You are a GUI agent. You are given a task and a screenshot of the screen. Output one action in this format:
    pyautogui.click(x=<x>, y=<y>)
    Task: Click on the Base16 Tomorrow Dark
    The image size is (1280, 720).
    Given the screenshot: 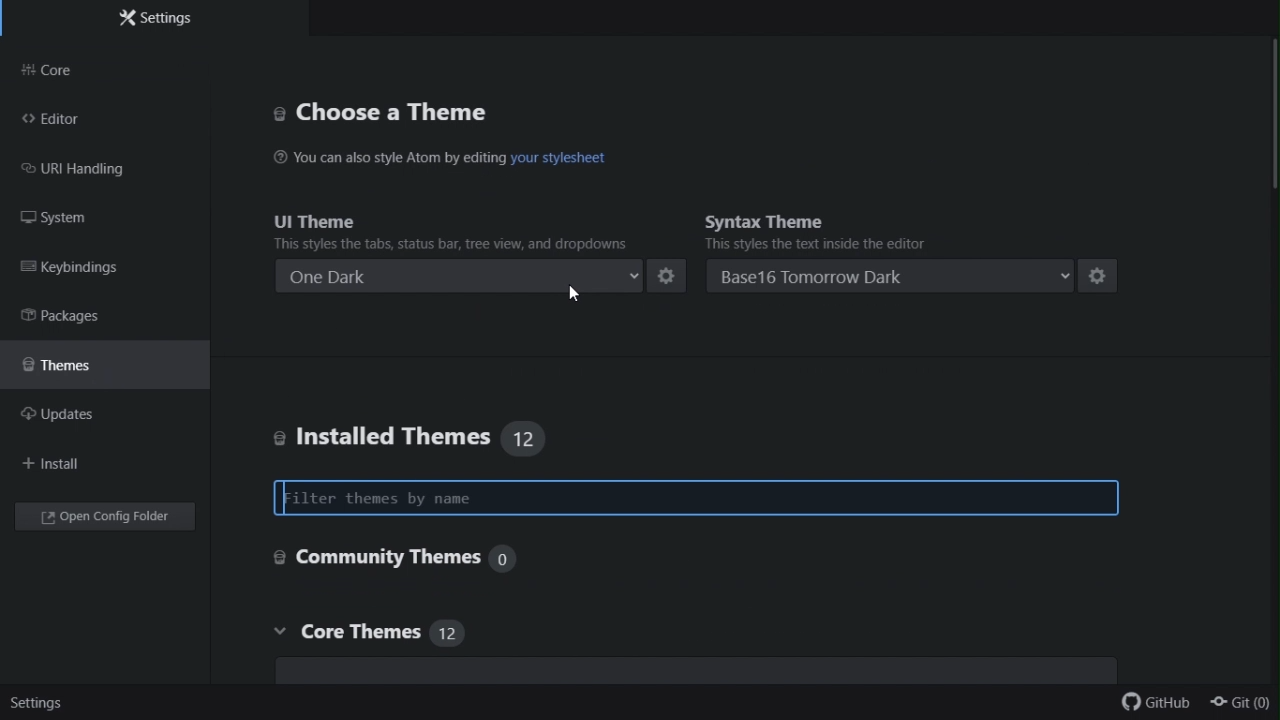 What is the action you would take?
    pyautogui.click(x=895, y=272)
    